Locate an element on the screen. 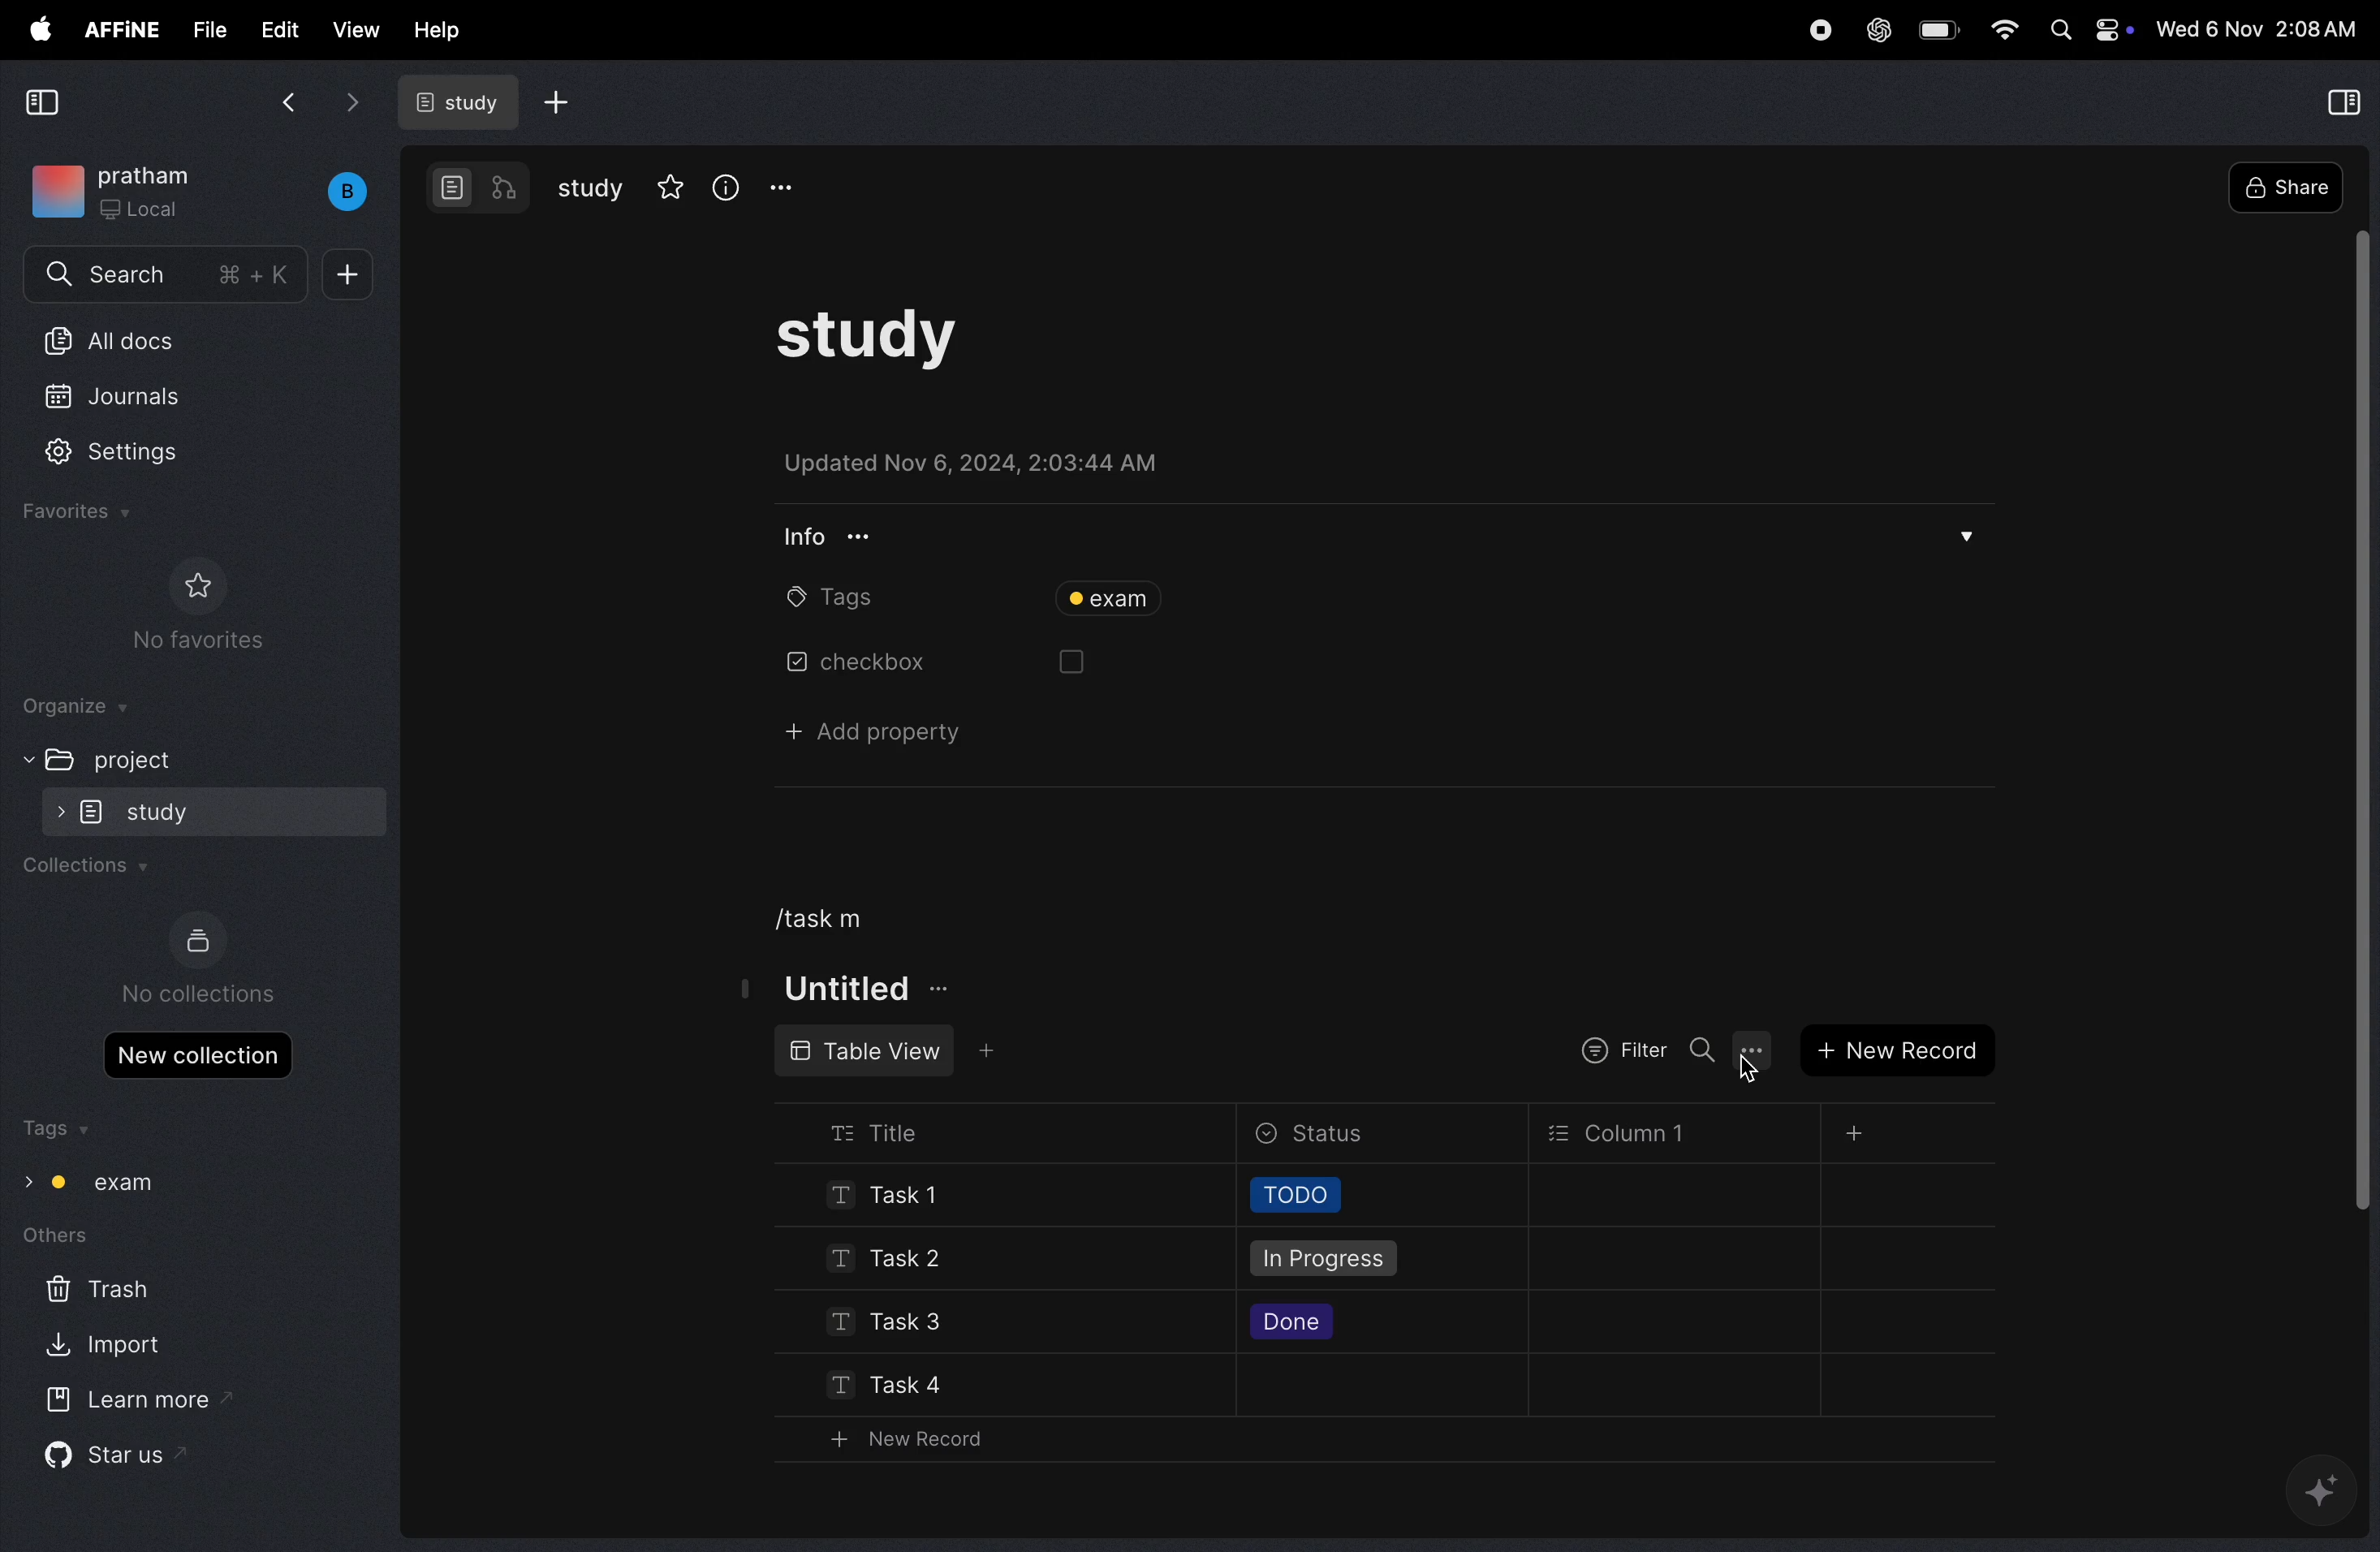 The height and width of the screenshot is (1552, 2380). chat gpt is located at coordinates (1872, 31).